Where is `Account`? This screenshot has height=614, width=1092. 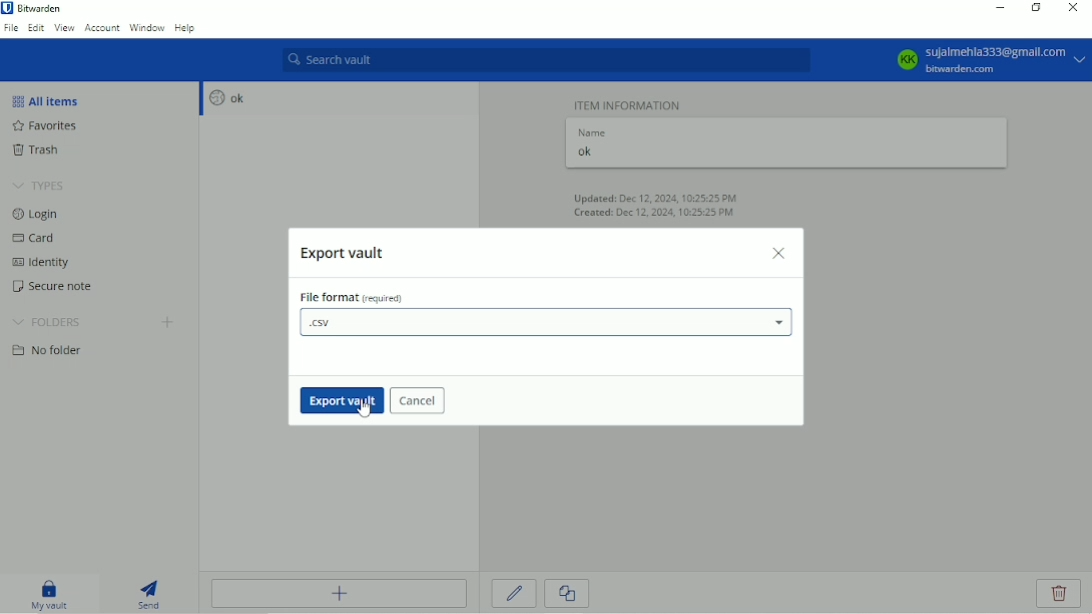
Account is located at coordinates (102, 27).